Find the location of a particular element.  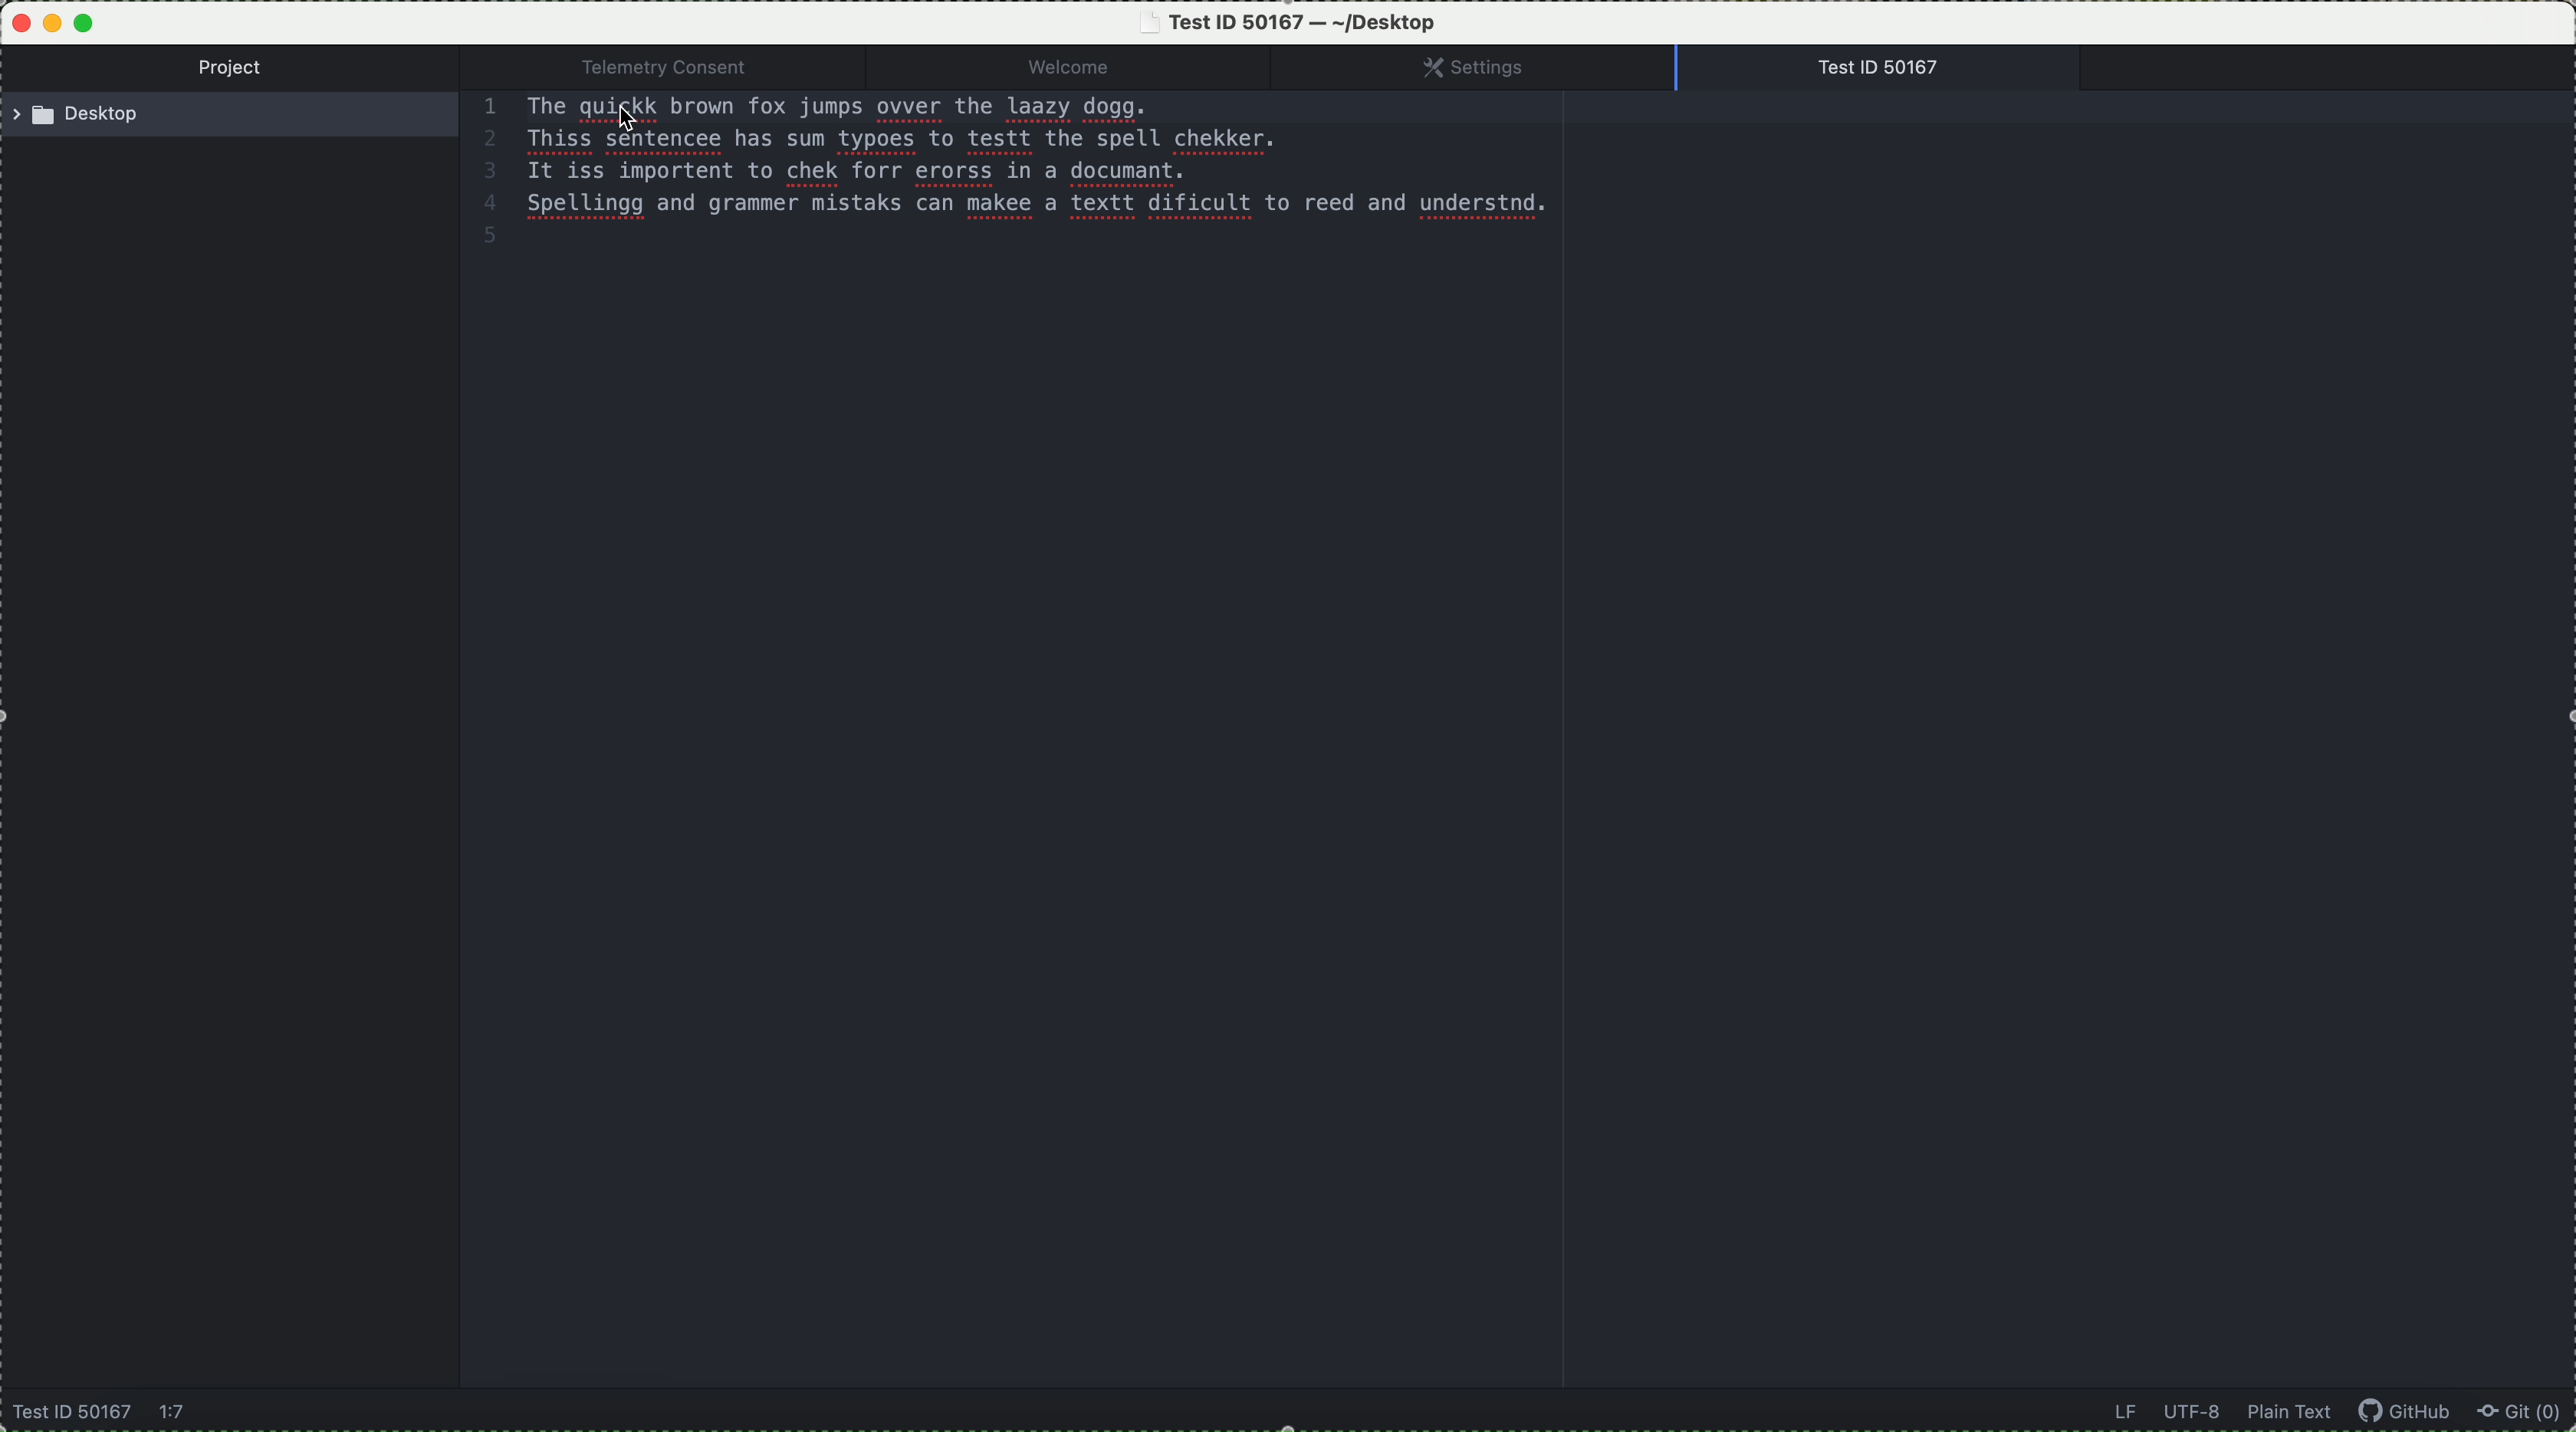

project is located at coordinates (237, 70).